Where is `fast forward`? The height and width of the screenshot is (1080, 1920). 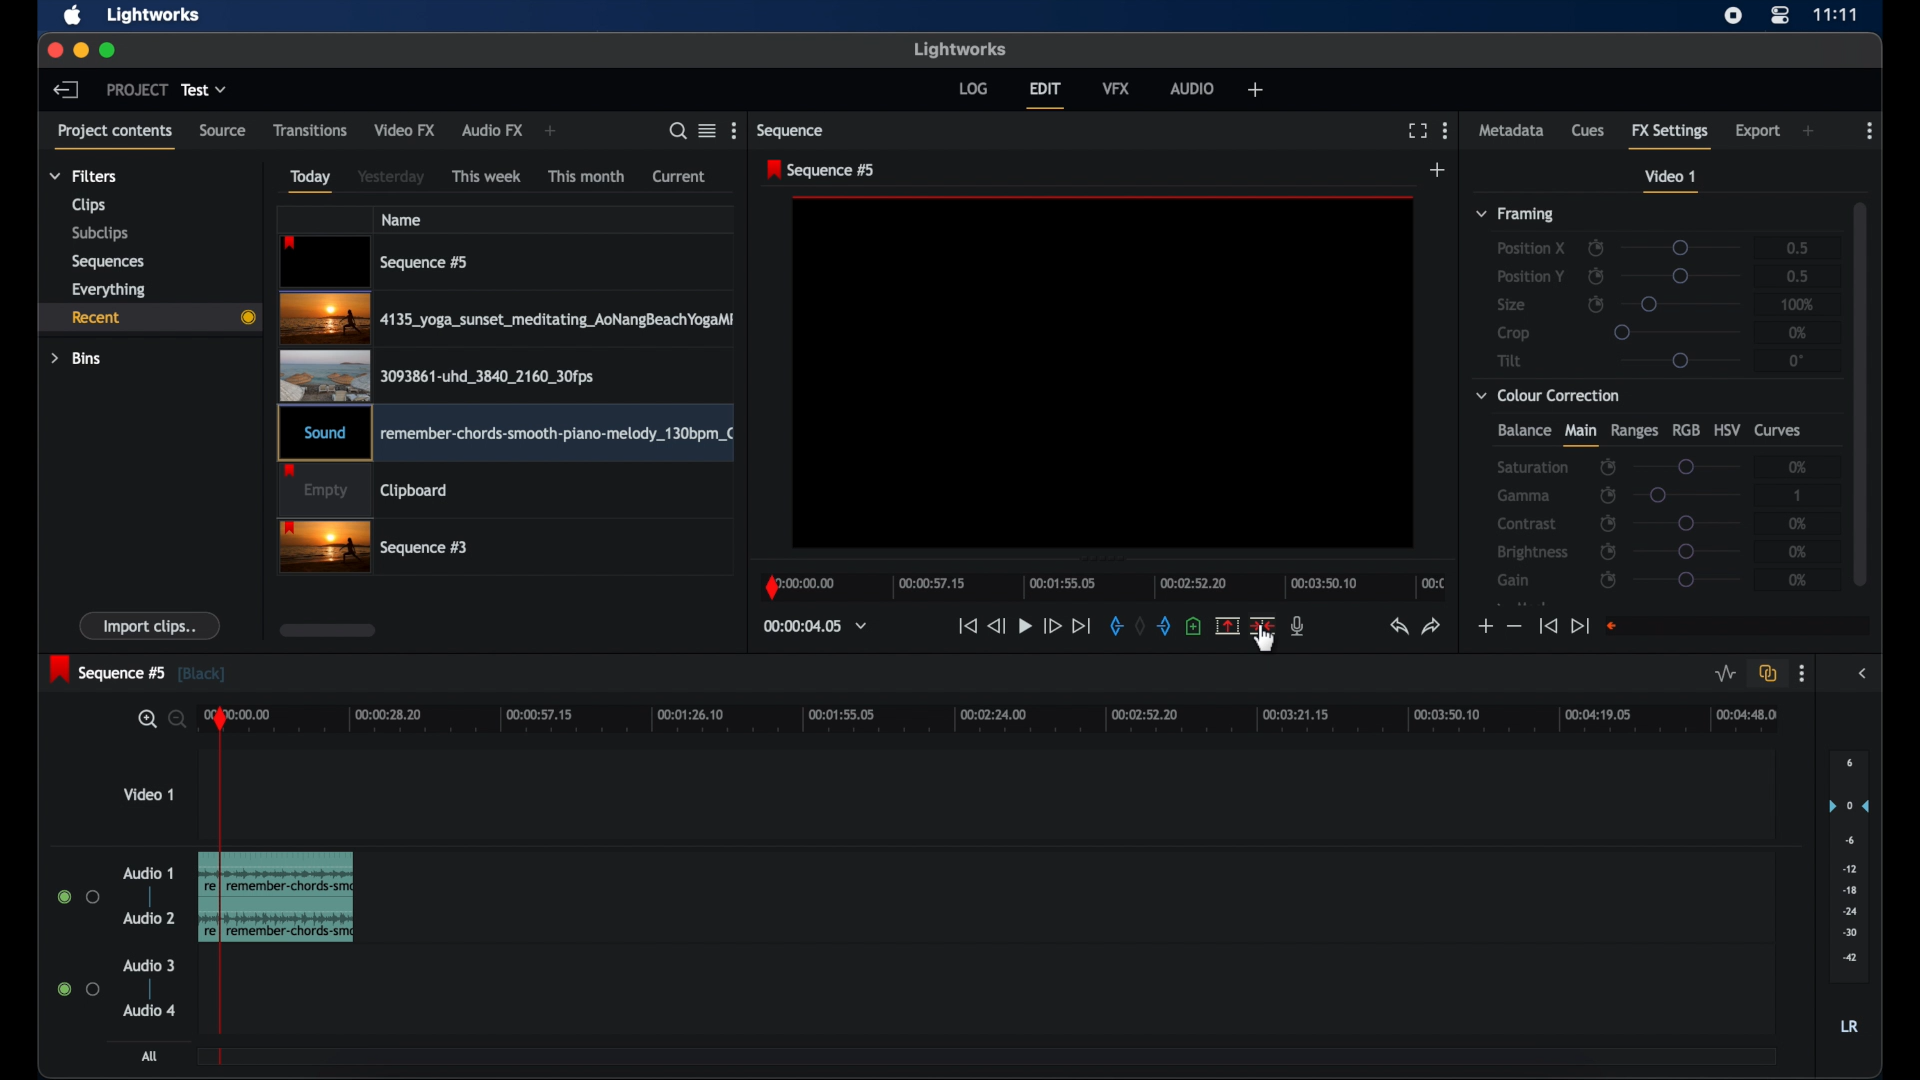
fast forward is located at coordinates (1052, 626).